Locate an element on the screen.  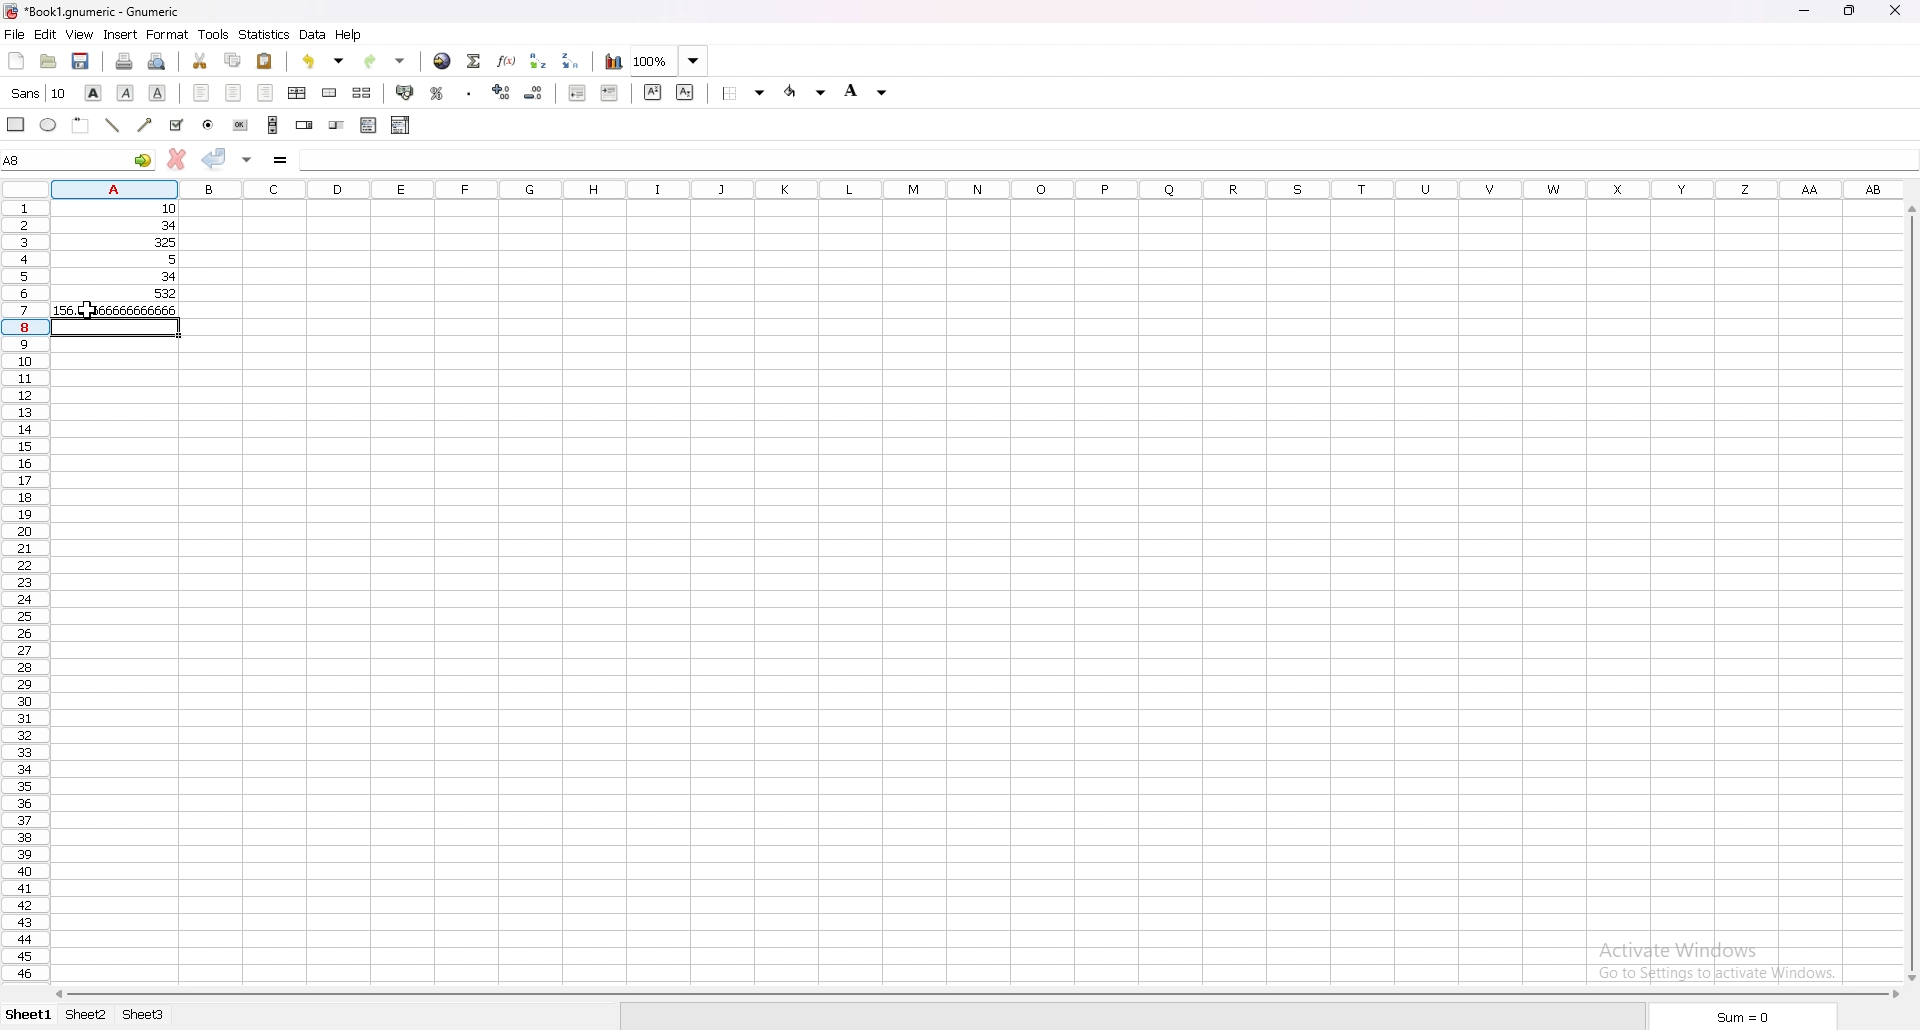
average(A1,A6) is located at coordinates (352, 162).